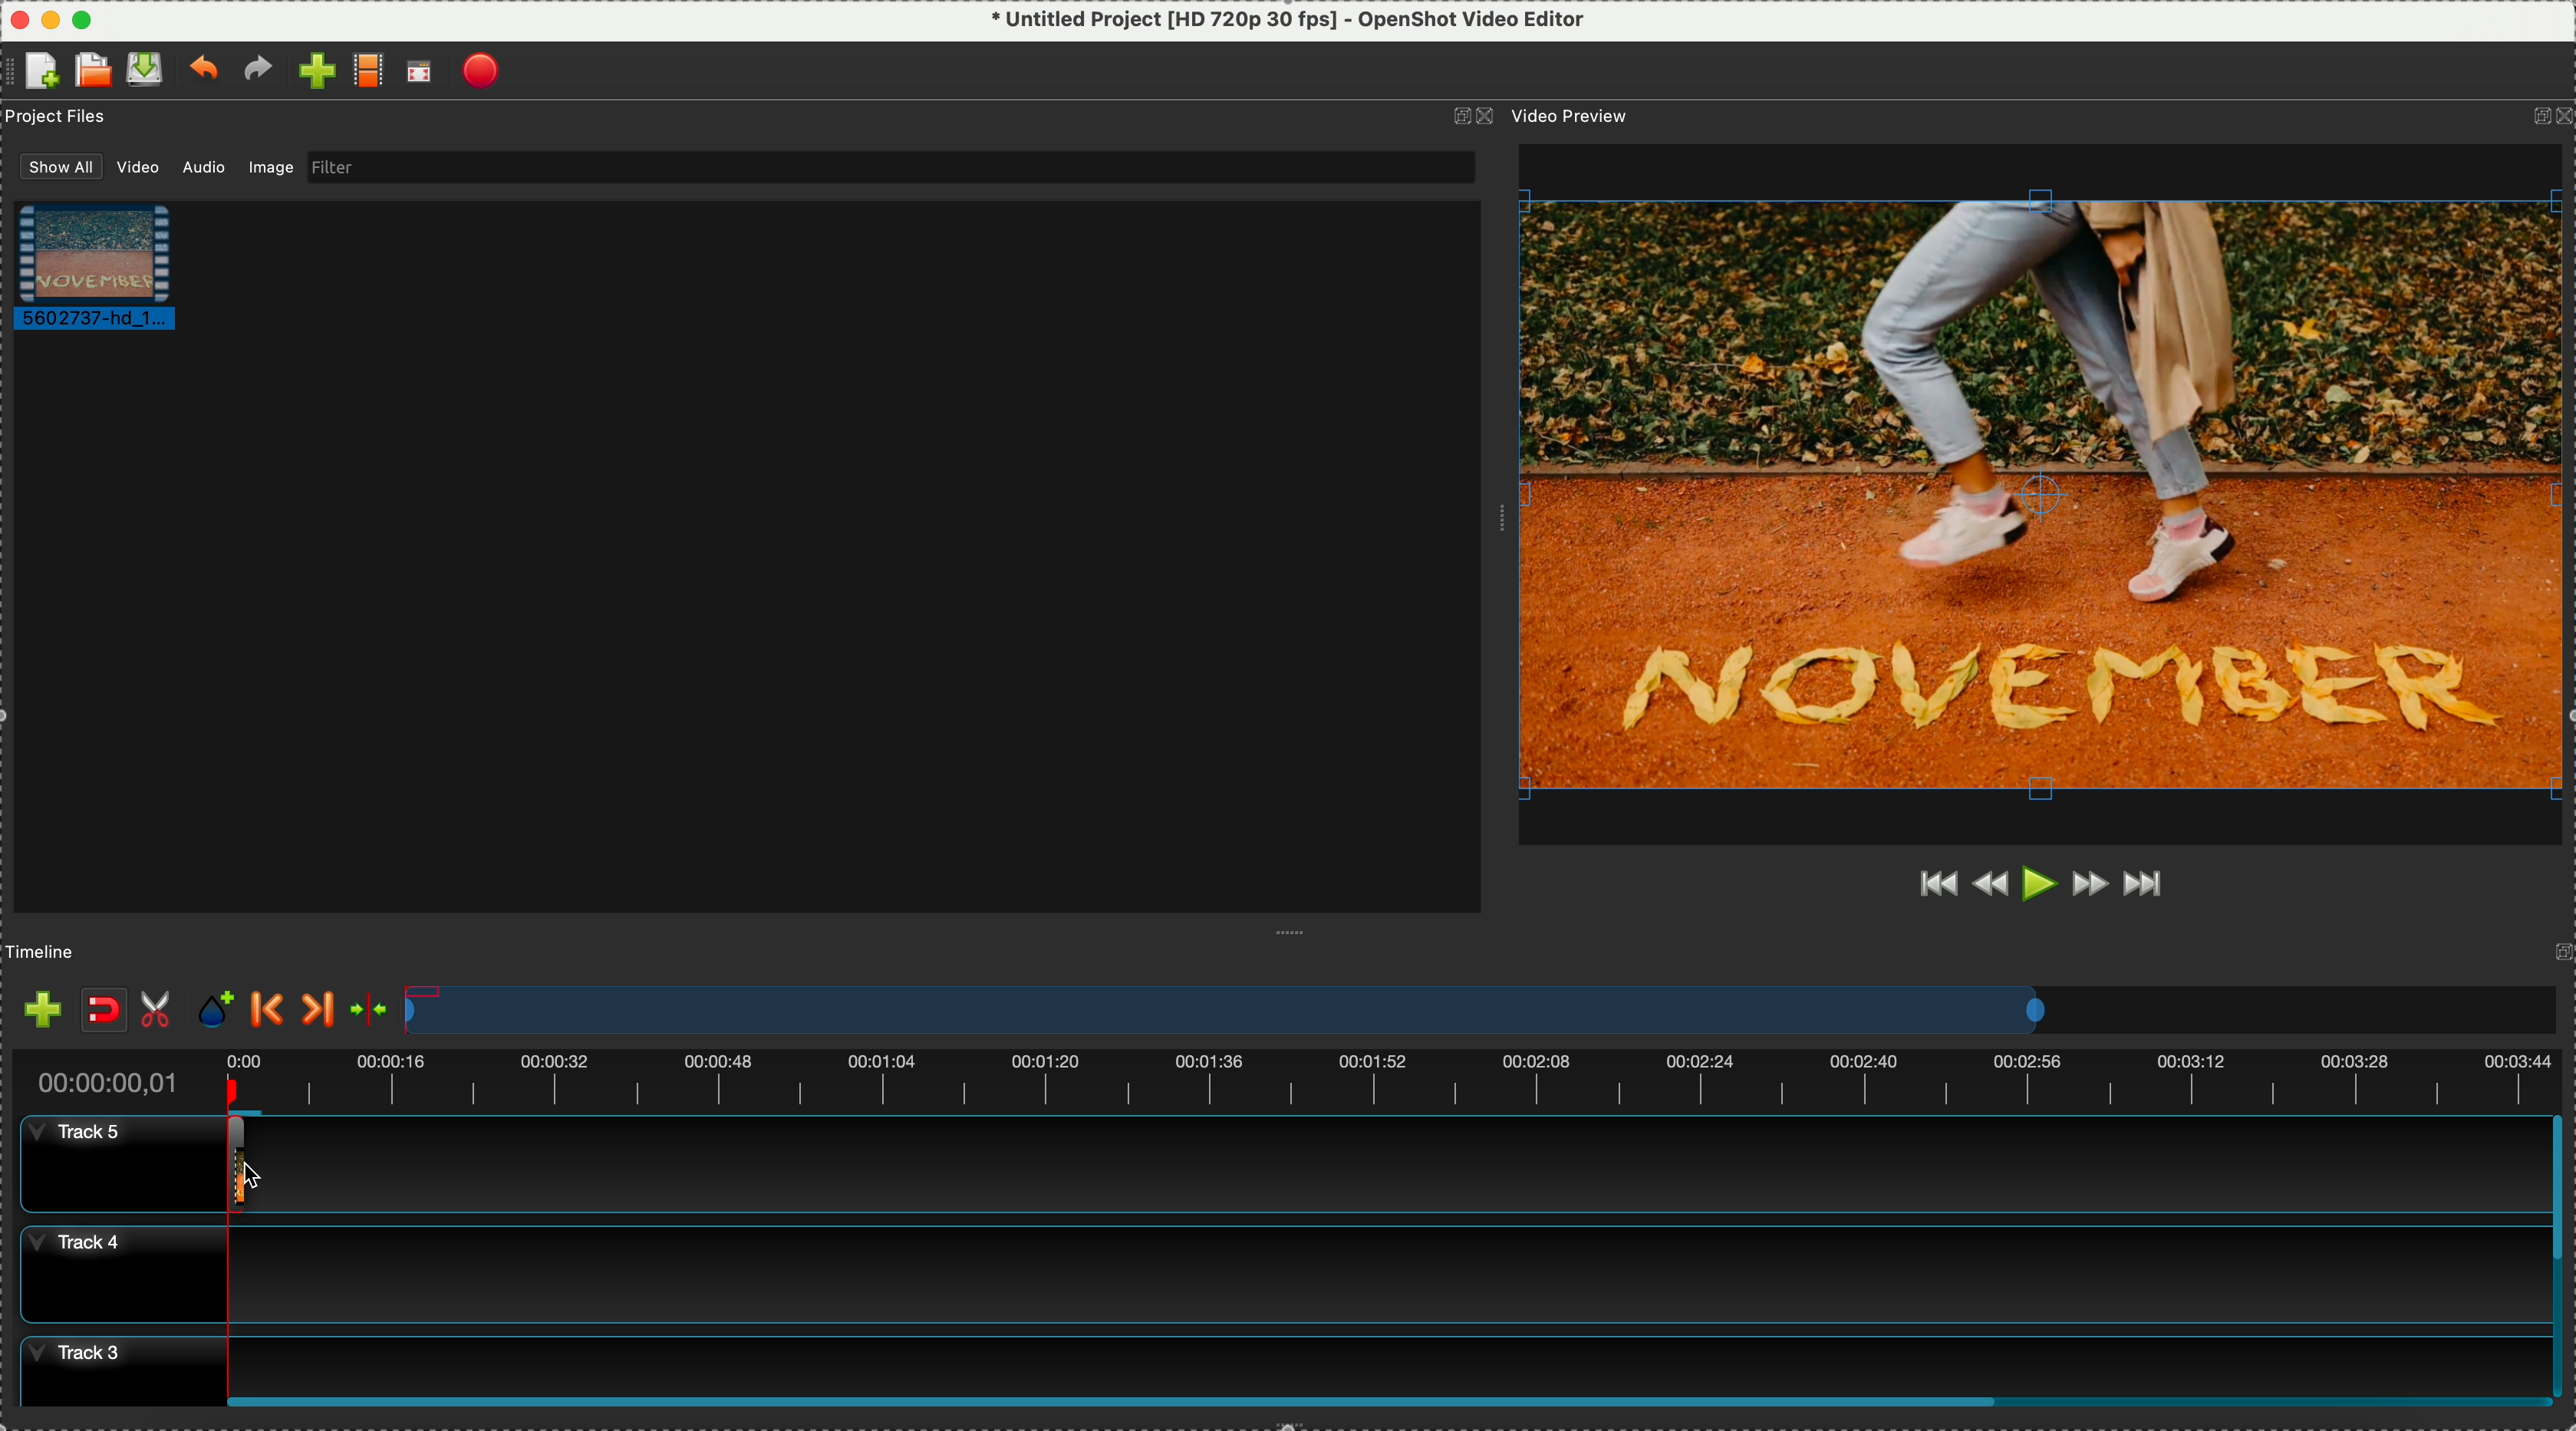 Image resolution: width=2576 pixels, height=1431 pixels. Describe the element at coordinates (53, 165) in the screenshot. I see `show all` at that location.